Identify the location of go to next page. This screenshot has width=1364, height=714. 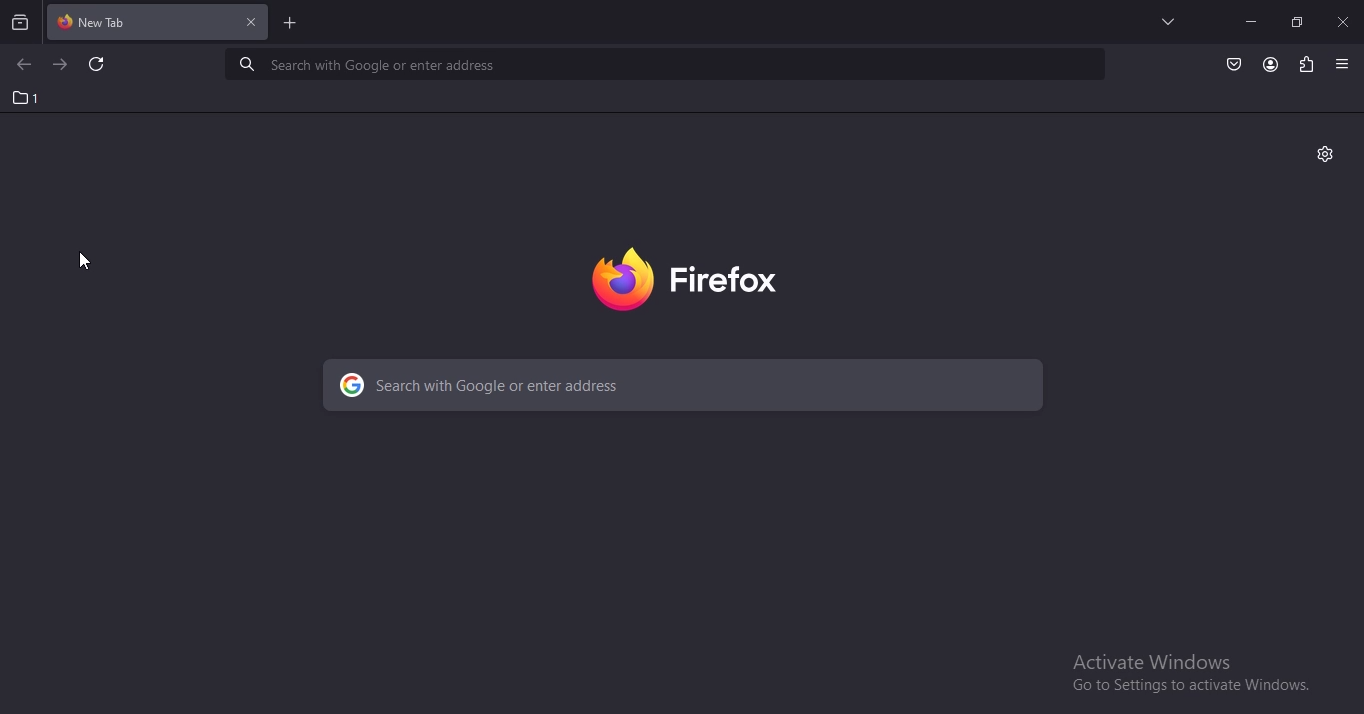
(61, 65).